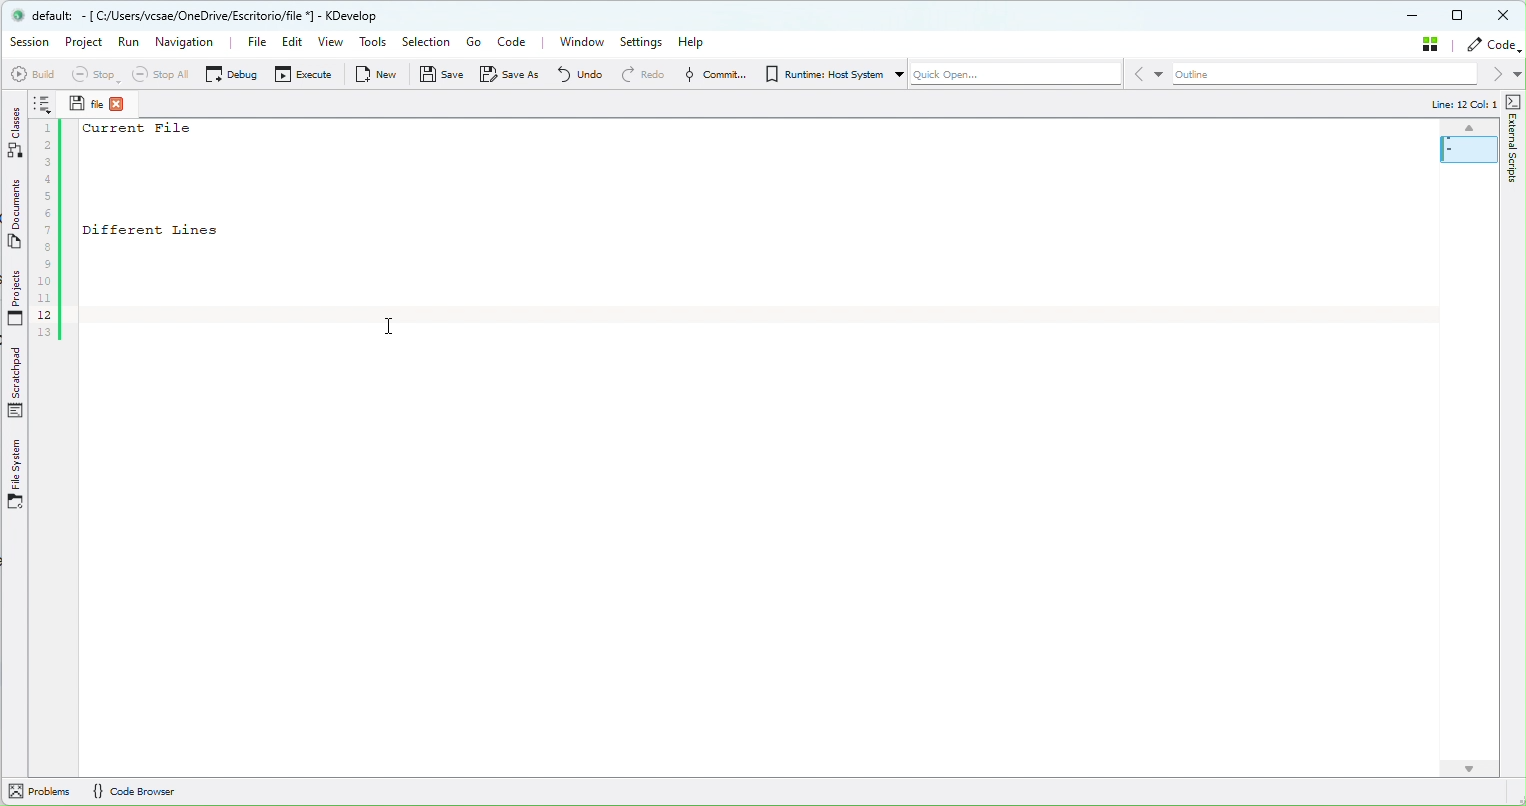  What do you see at coordinates (10, 214) in the screenshot?
I see `Documents` at bounding box center [10, 214].